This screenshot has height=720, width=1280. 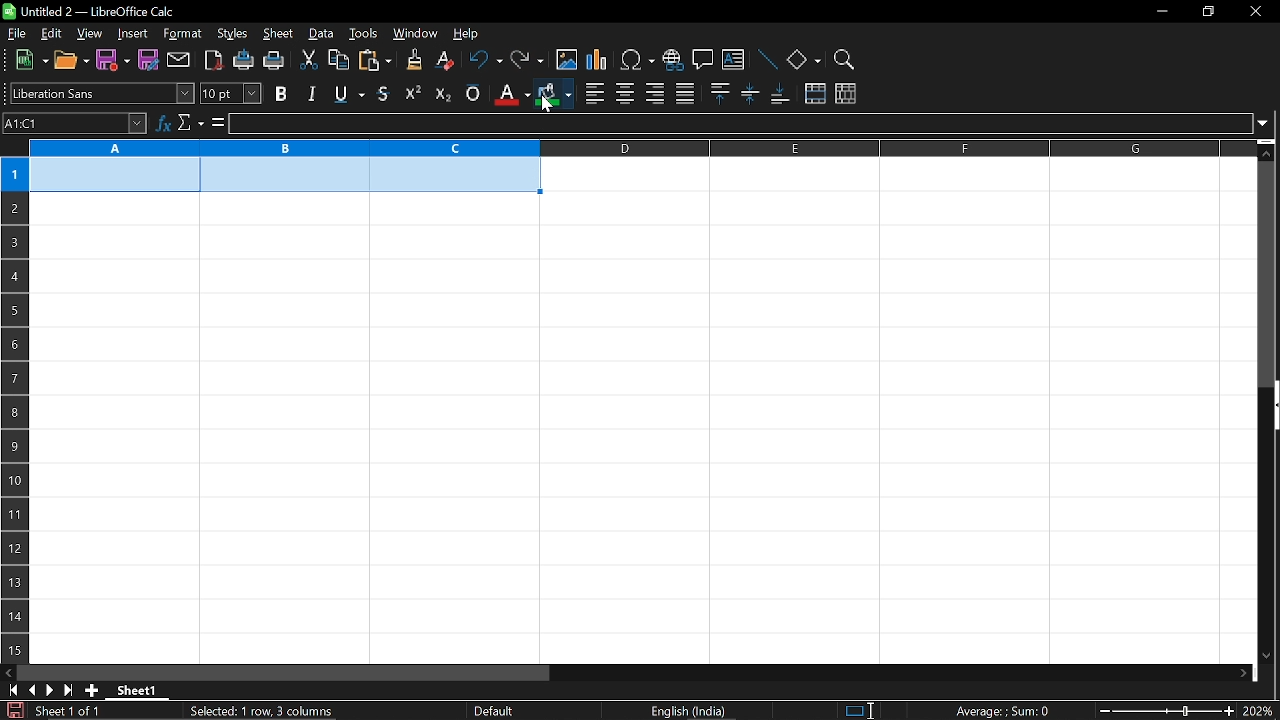 I want to click on italic, so click(x=311, y=93).